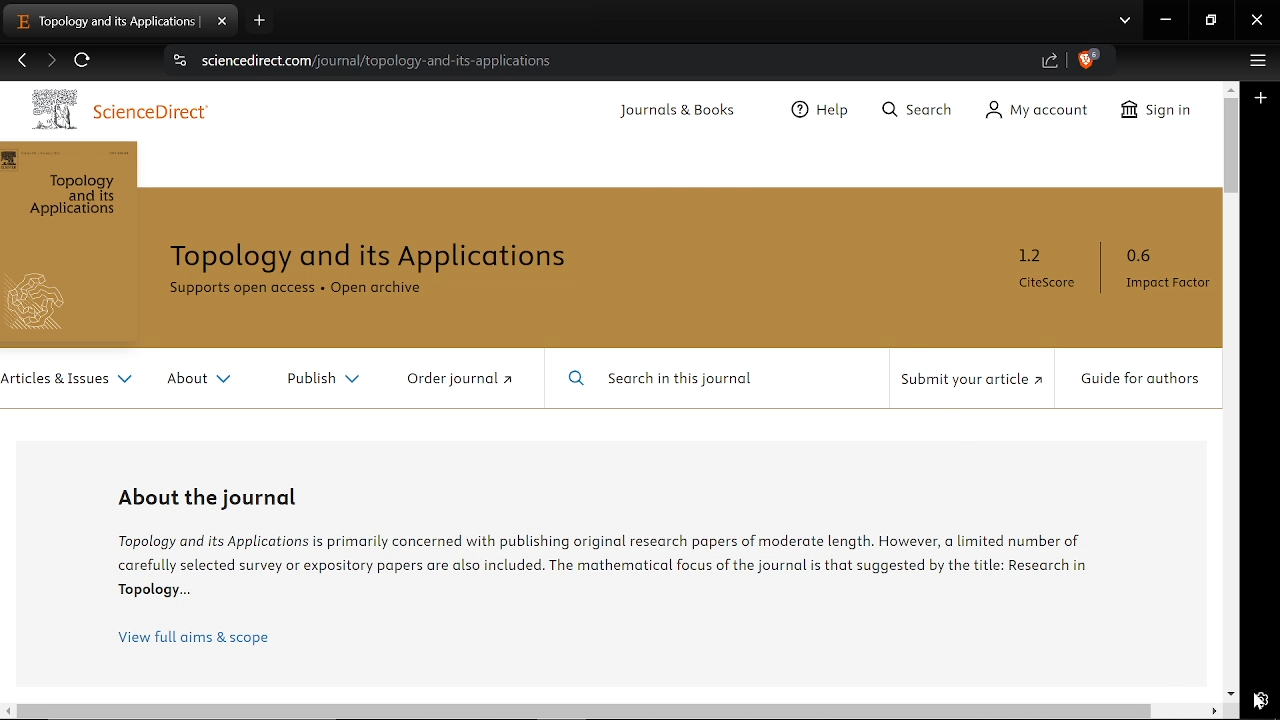 The height and width of the screenshot is (720, 1280). What do you see at coordinates (43, 110) in the screenshot?
I see `Logo` at bounding box center [43, 110].